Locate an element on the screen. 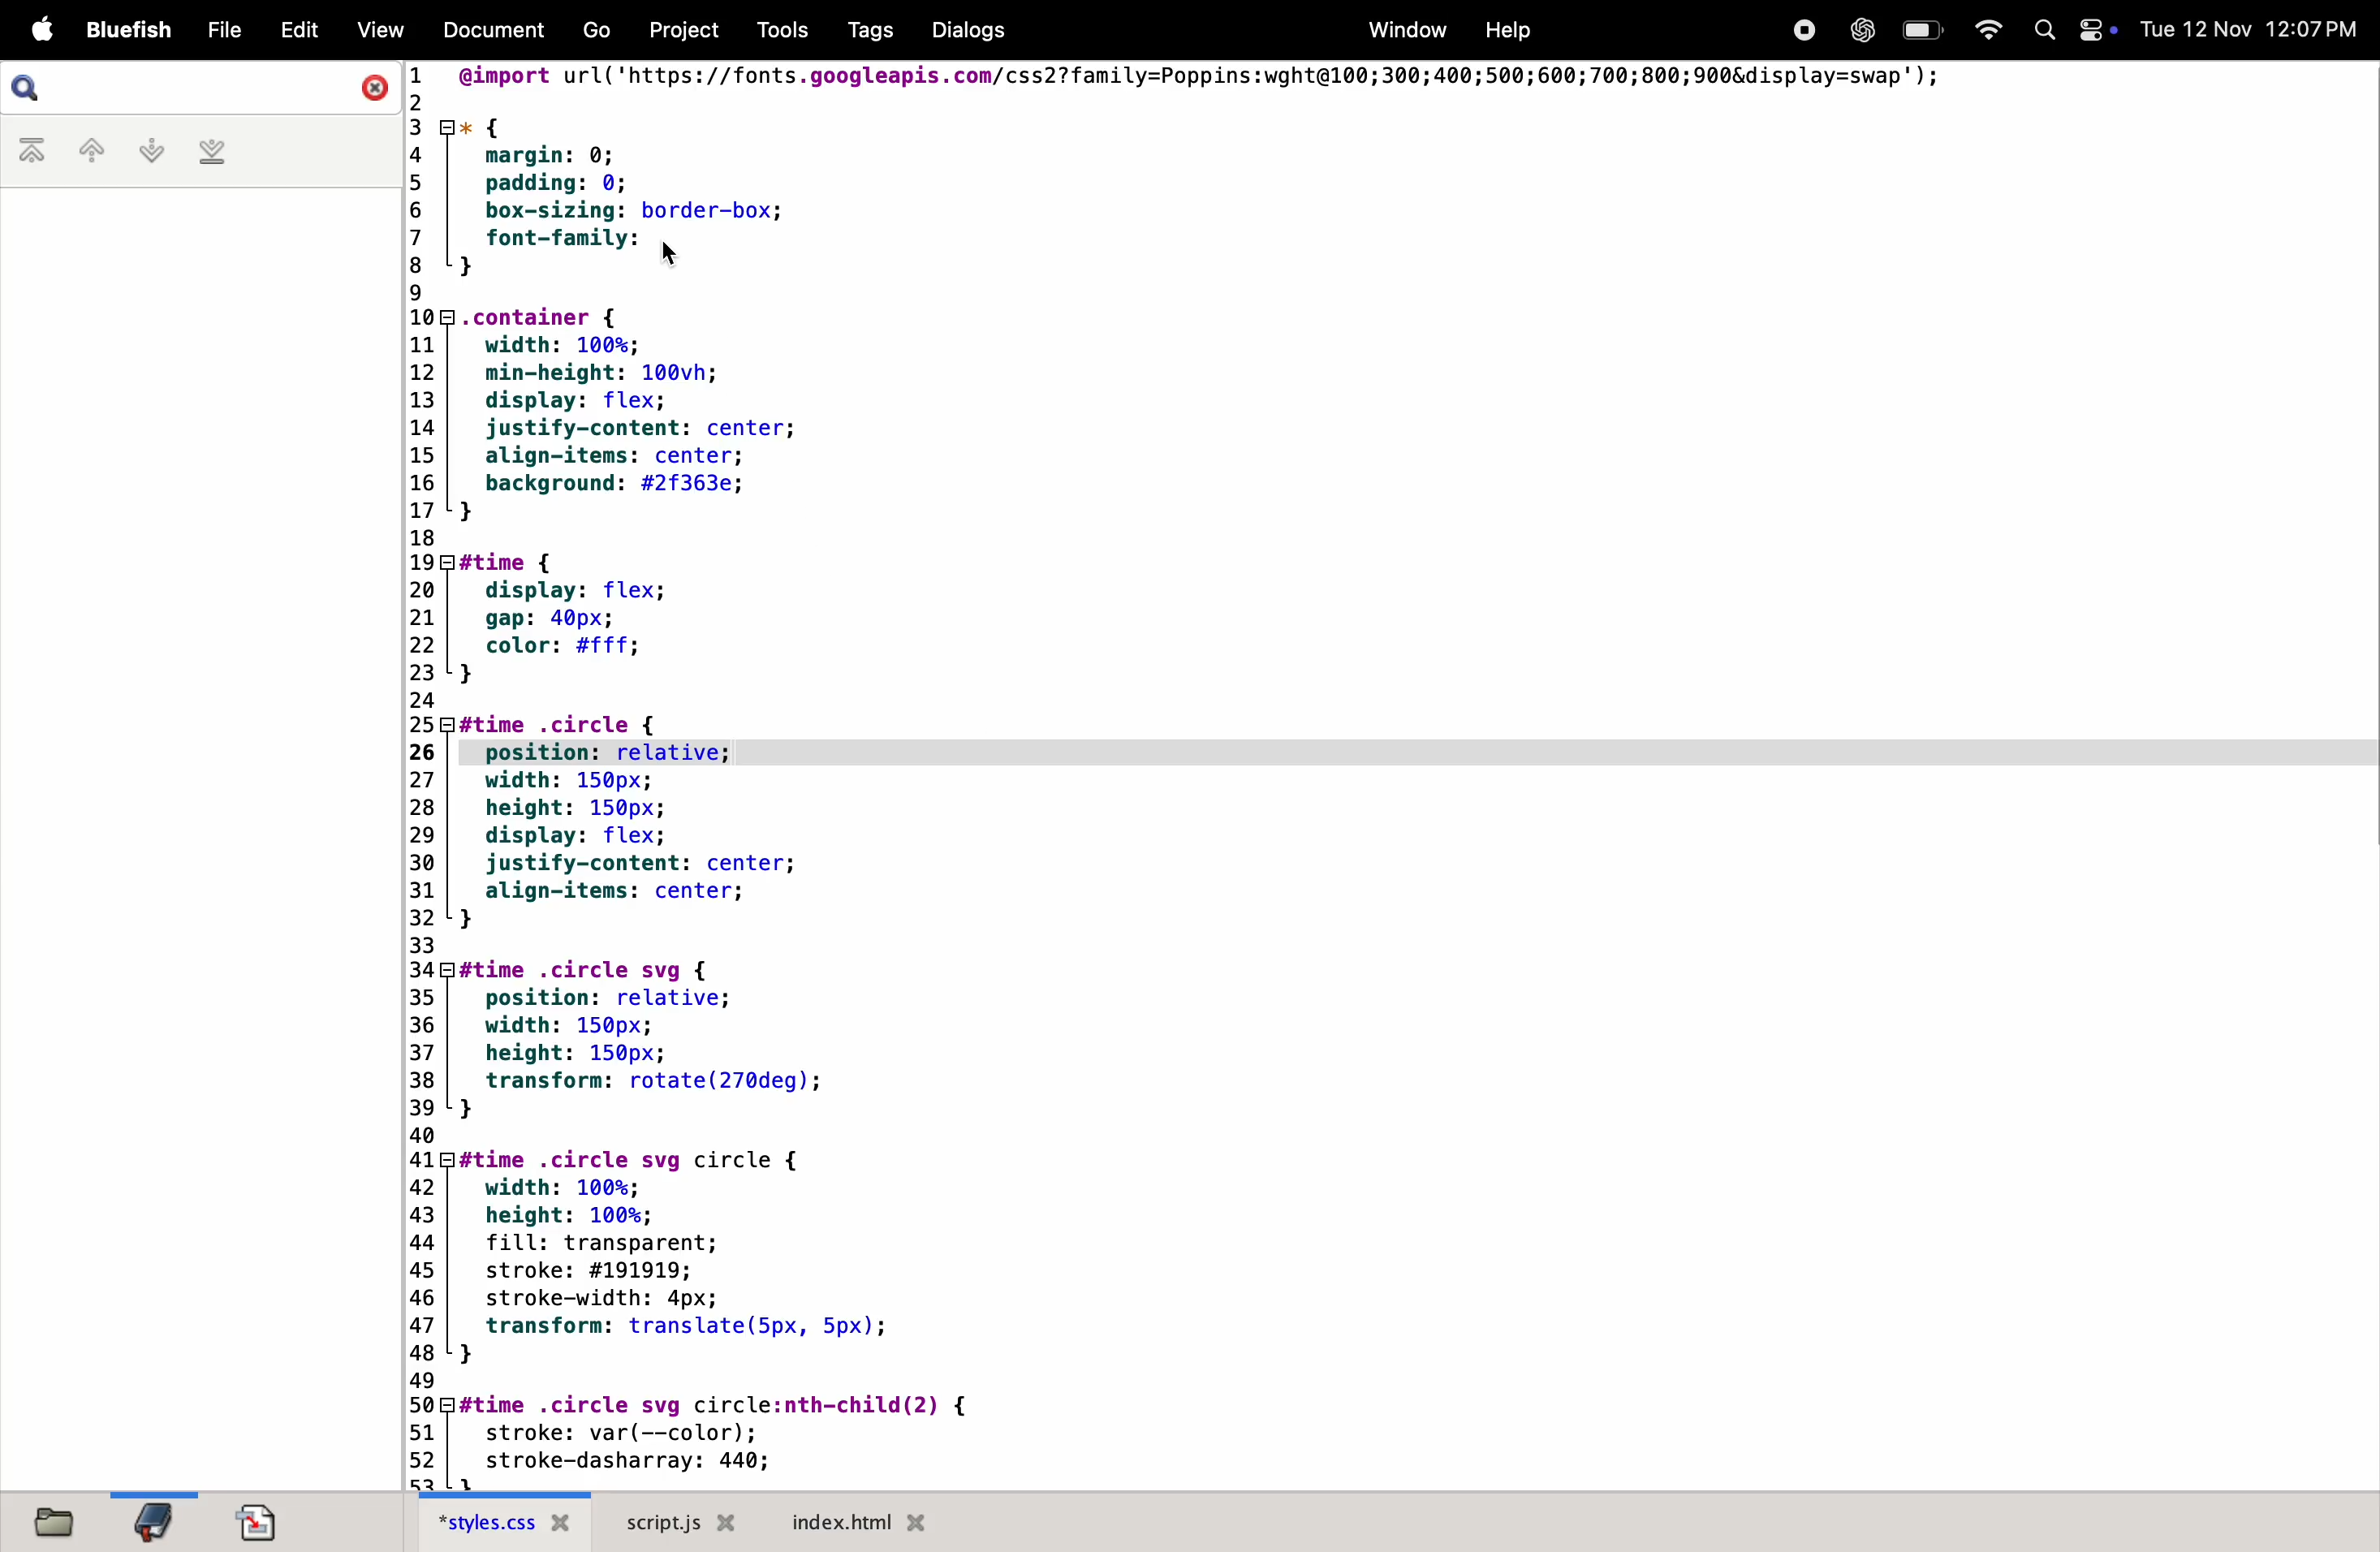 The image size is (2380, 1552). 1 @import url('https://fonts.googleapis.com/css2?family=Poppins:wght@100;300;400;500;600;700;800;900&display=swap');23 * {4 margin: 0;5 padding: 0;6 box-sizing: border-box;7 font-family:8 '} R910H . container {11 width: 100%;12 min-height: 100vh;13 display: flex;14 justify-content: center;15 align-items: center;16 background: #2f363e;17 “}18198 #time {20 display: flex;21 gap: 40px;22 color: #fff;23}24250 #time .circle {26 position: relative;27 width: 150px;28 height: 150px;29 display: flex;30 justify-content: center;31 align-items: center;32}3334 #time .circle svg {35 position: relative;36 width: 150px;37 height: 150px;38 transform: rotate(270deg);39}40415 #time .circle svg circle {42 width: 100%;43 height: 100%;44 fill: transparent;45 stroke: #191919;46 stroke-width: 4px;47 transform: translate(5px, 5px);48 “ }4950 #time .circle svg circle:nth-child(2) {51 stroke: var(--color);52 stroke-dasharray: 440; is located at coordinates (1239, 772).